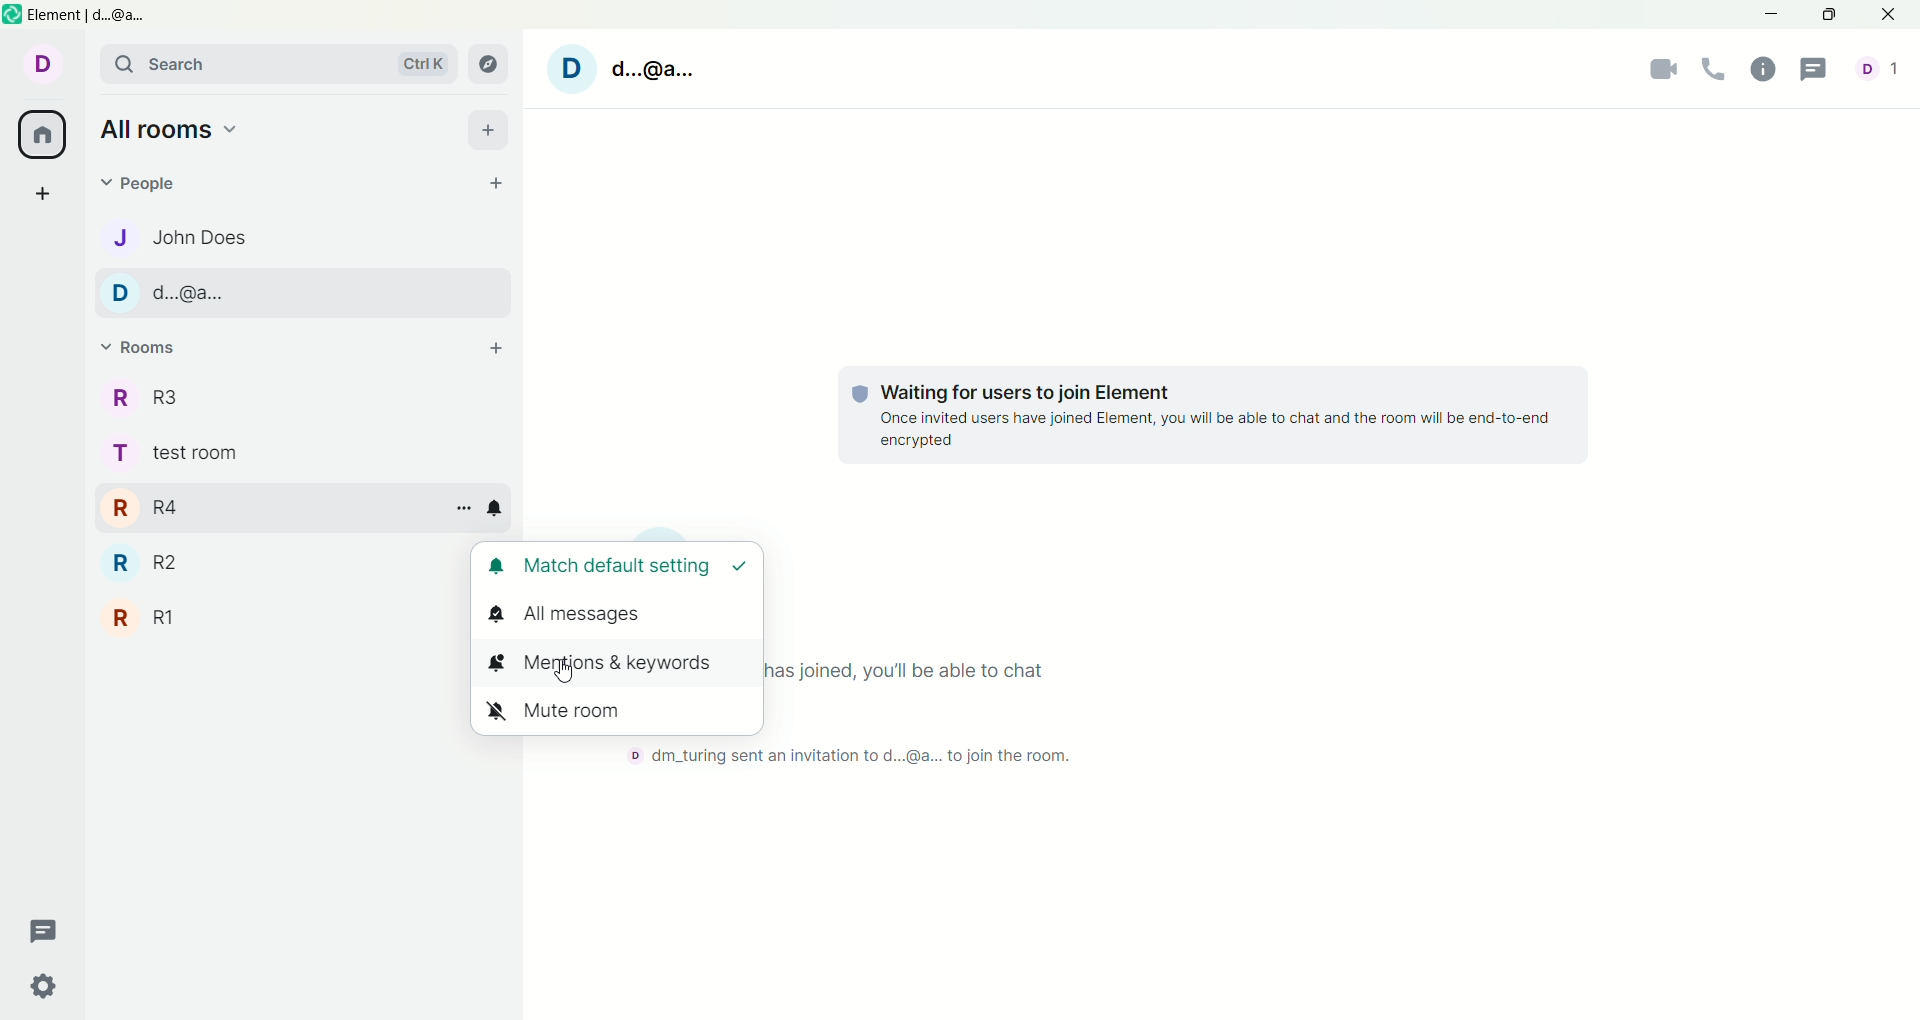  What do you see at coordinates (44, 985) in the screenshot?
I see `quick settings` at bounding box center [44, 985].